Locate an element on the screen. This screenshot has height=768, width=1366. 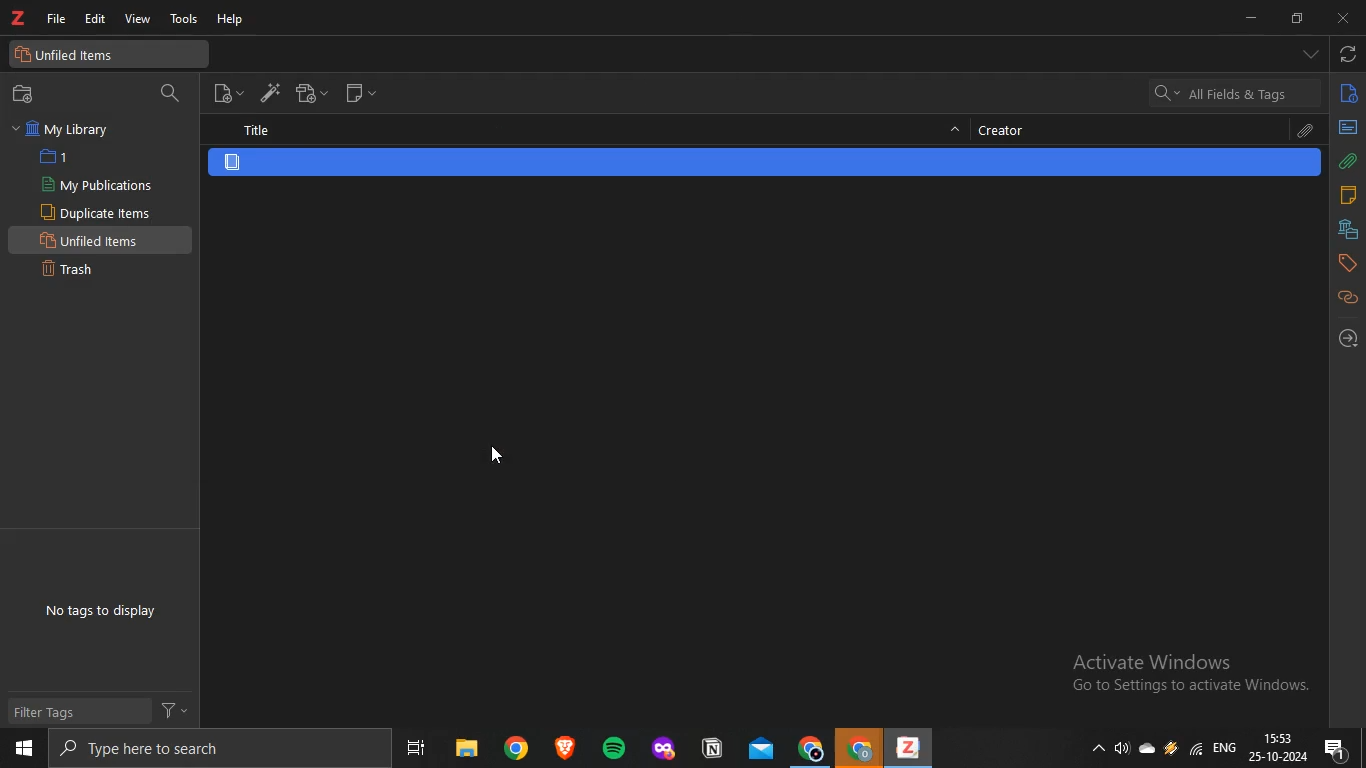
tools is located at coordinates (185, 21).